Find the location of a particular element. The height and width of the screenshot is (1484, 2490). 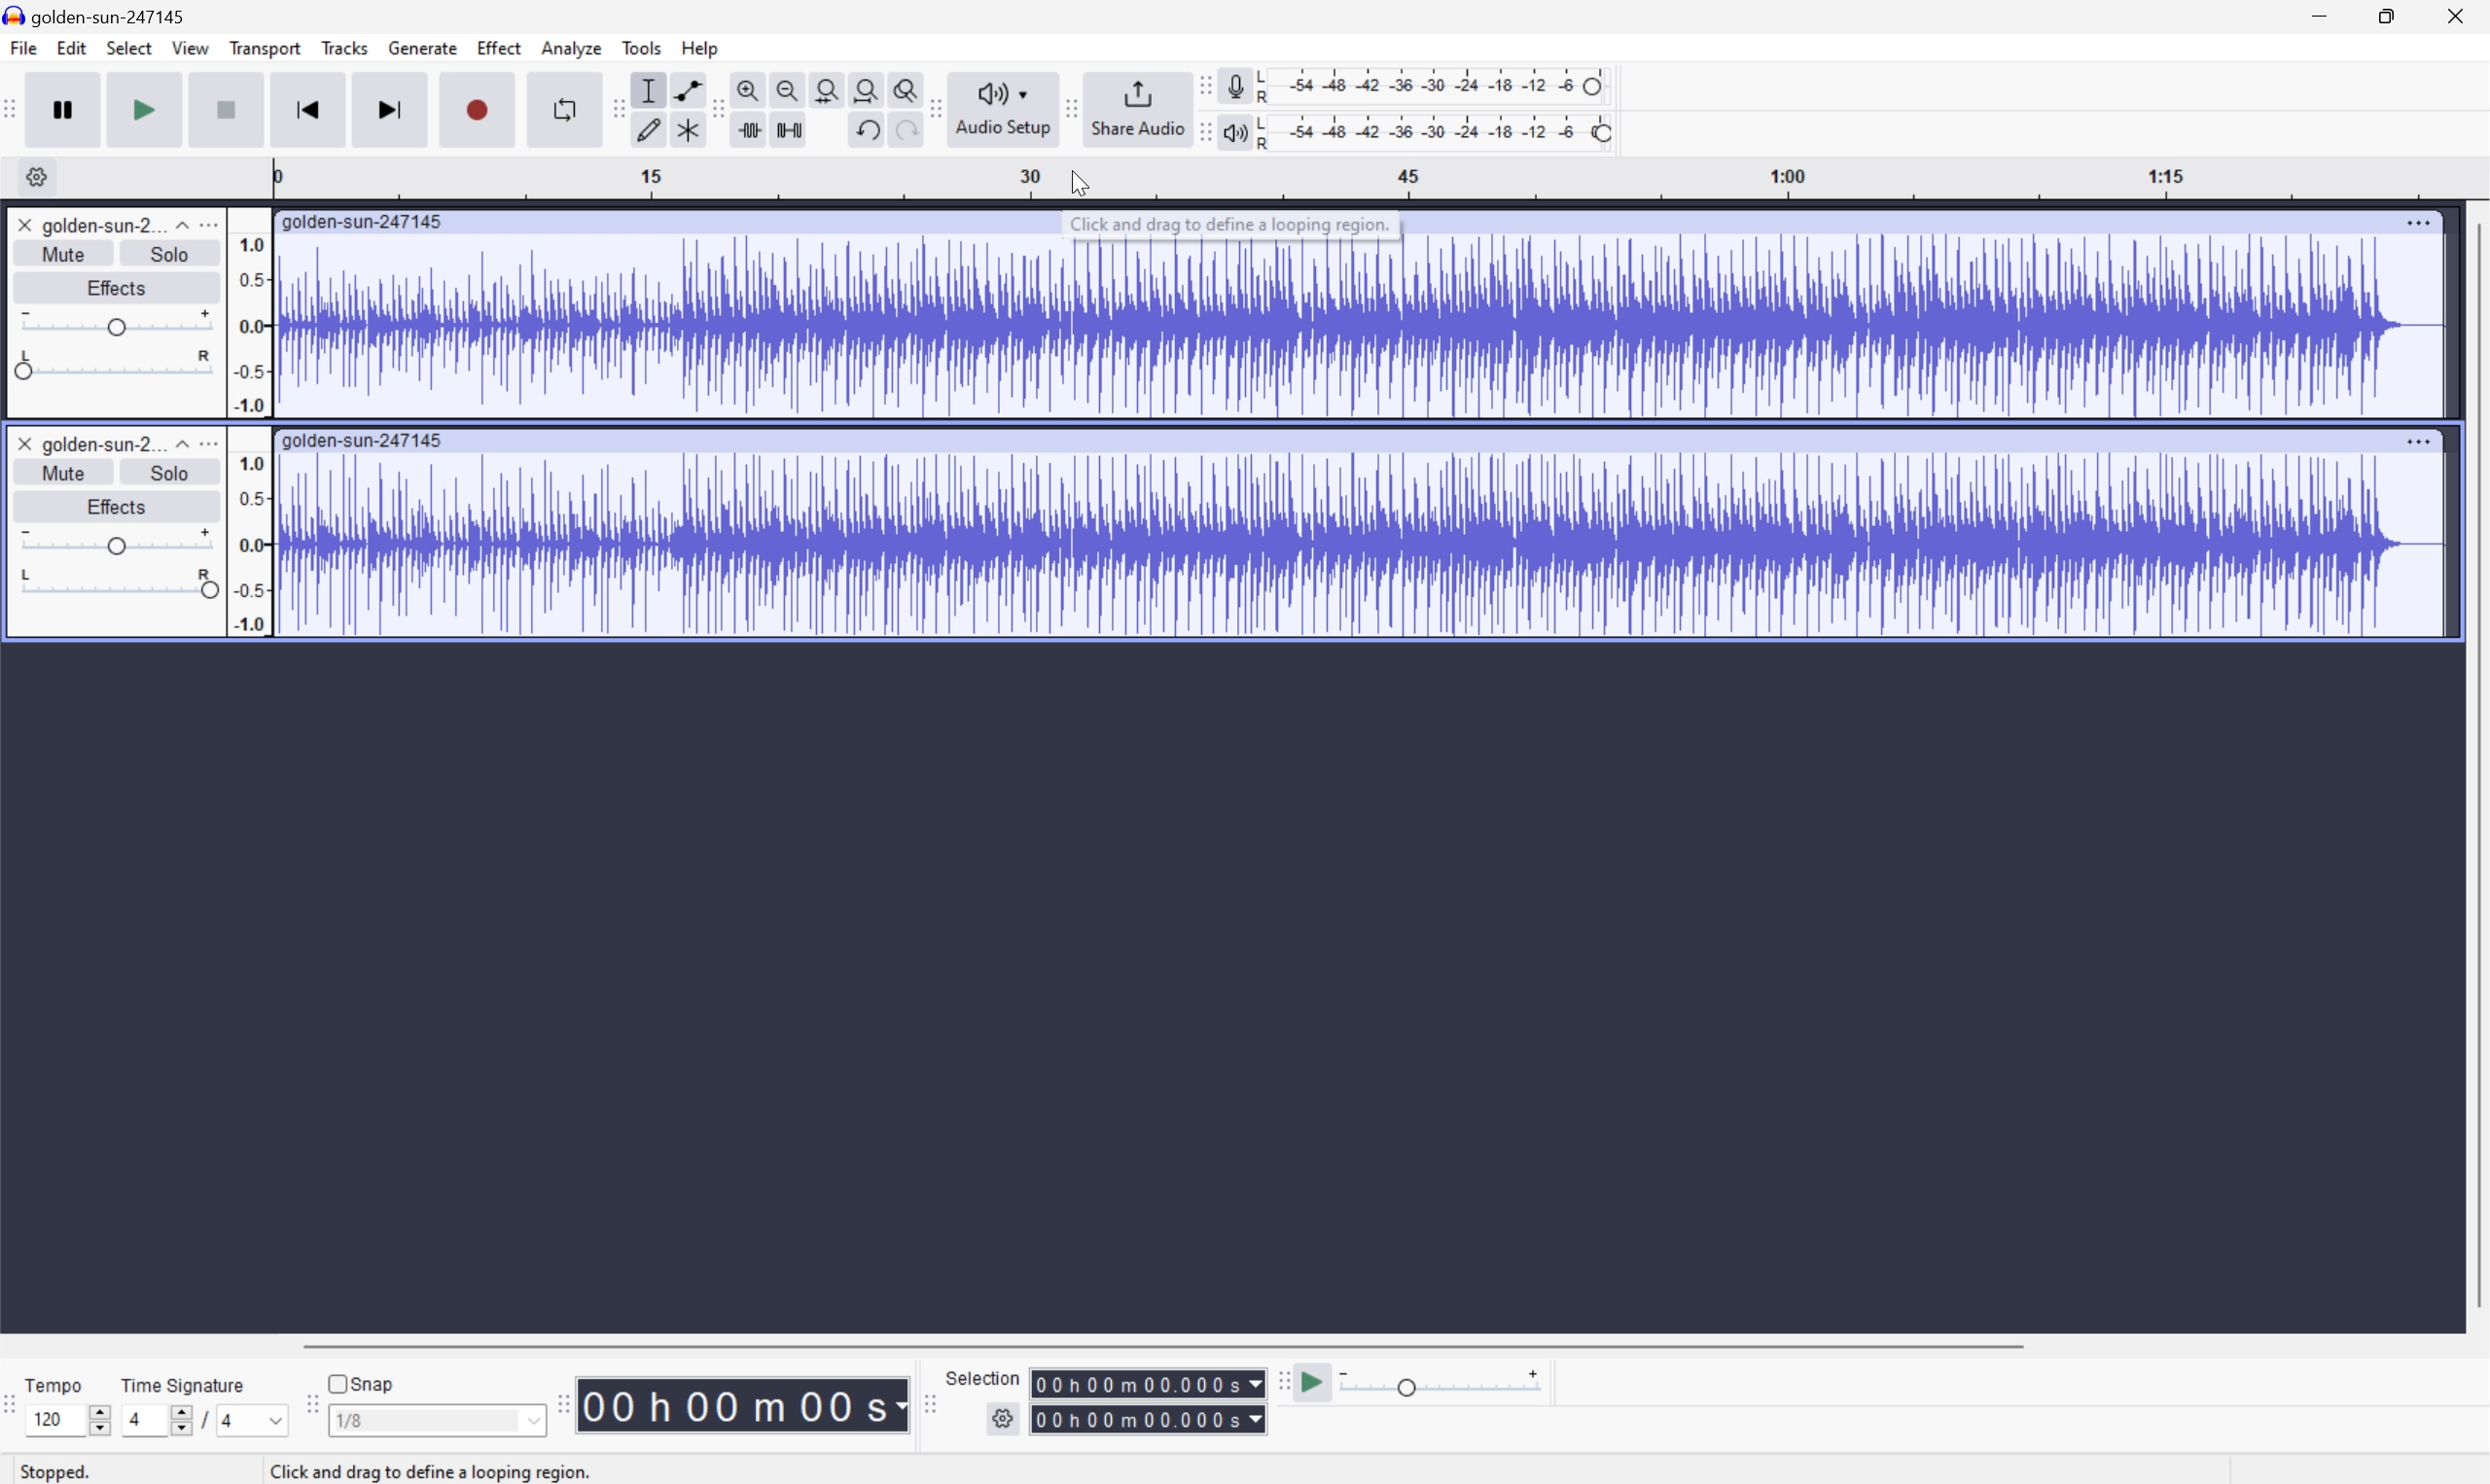

Zoom out is located at coordinates (789, 88).